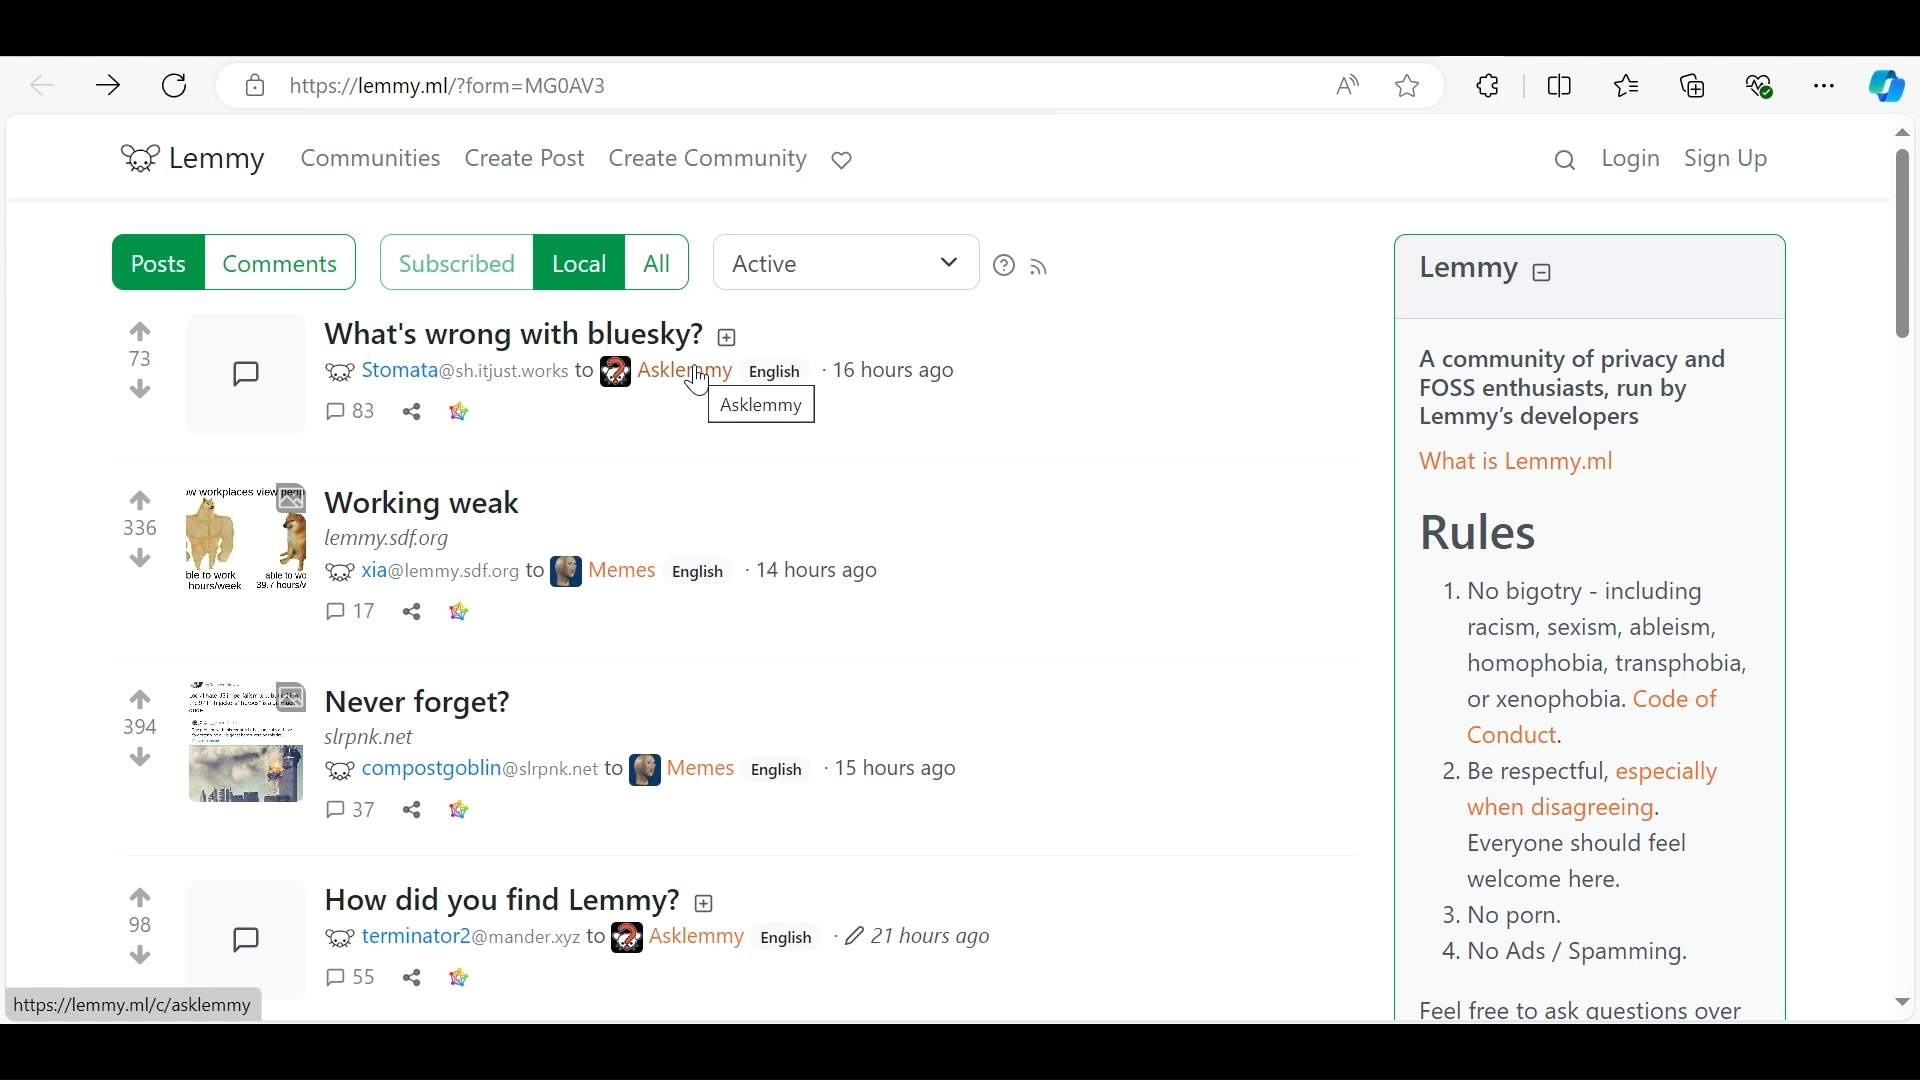 The height and width of the screenshot is (1080, 1920). I want to click on login, so click(1634, 157).